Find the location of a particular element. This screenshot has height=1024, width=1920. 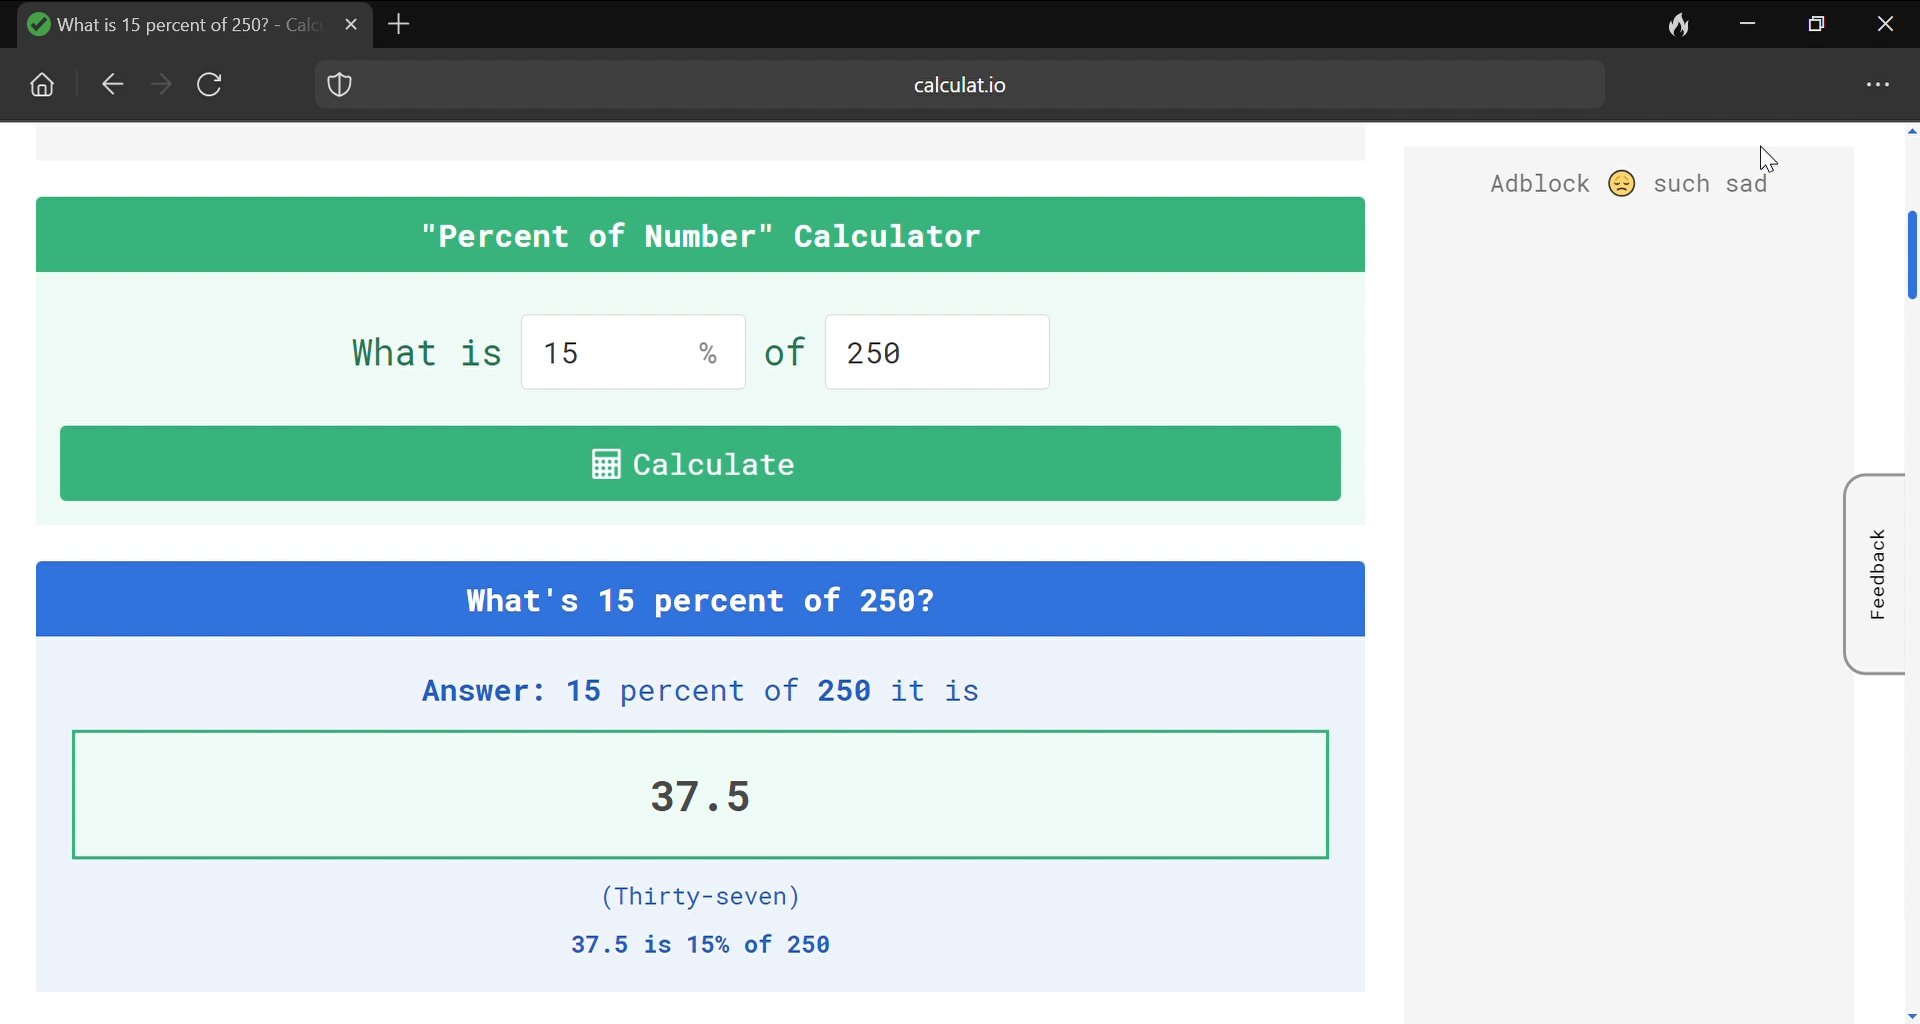

input percentage value, current input 15 is located at coordinates (634, 352).